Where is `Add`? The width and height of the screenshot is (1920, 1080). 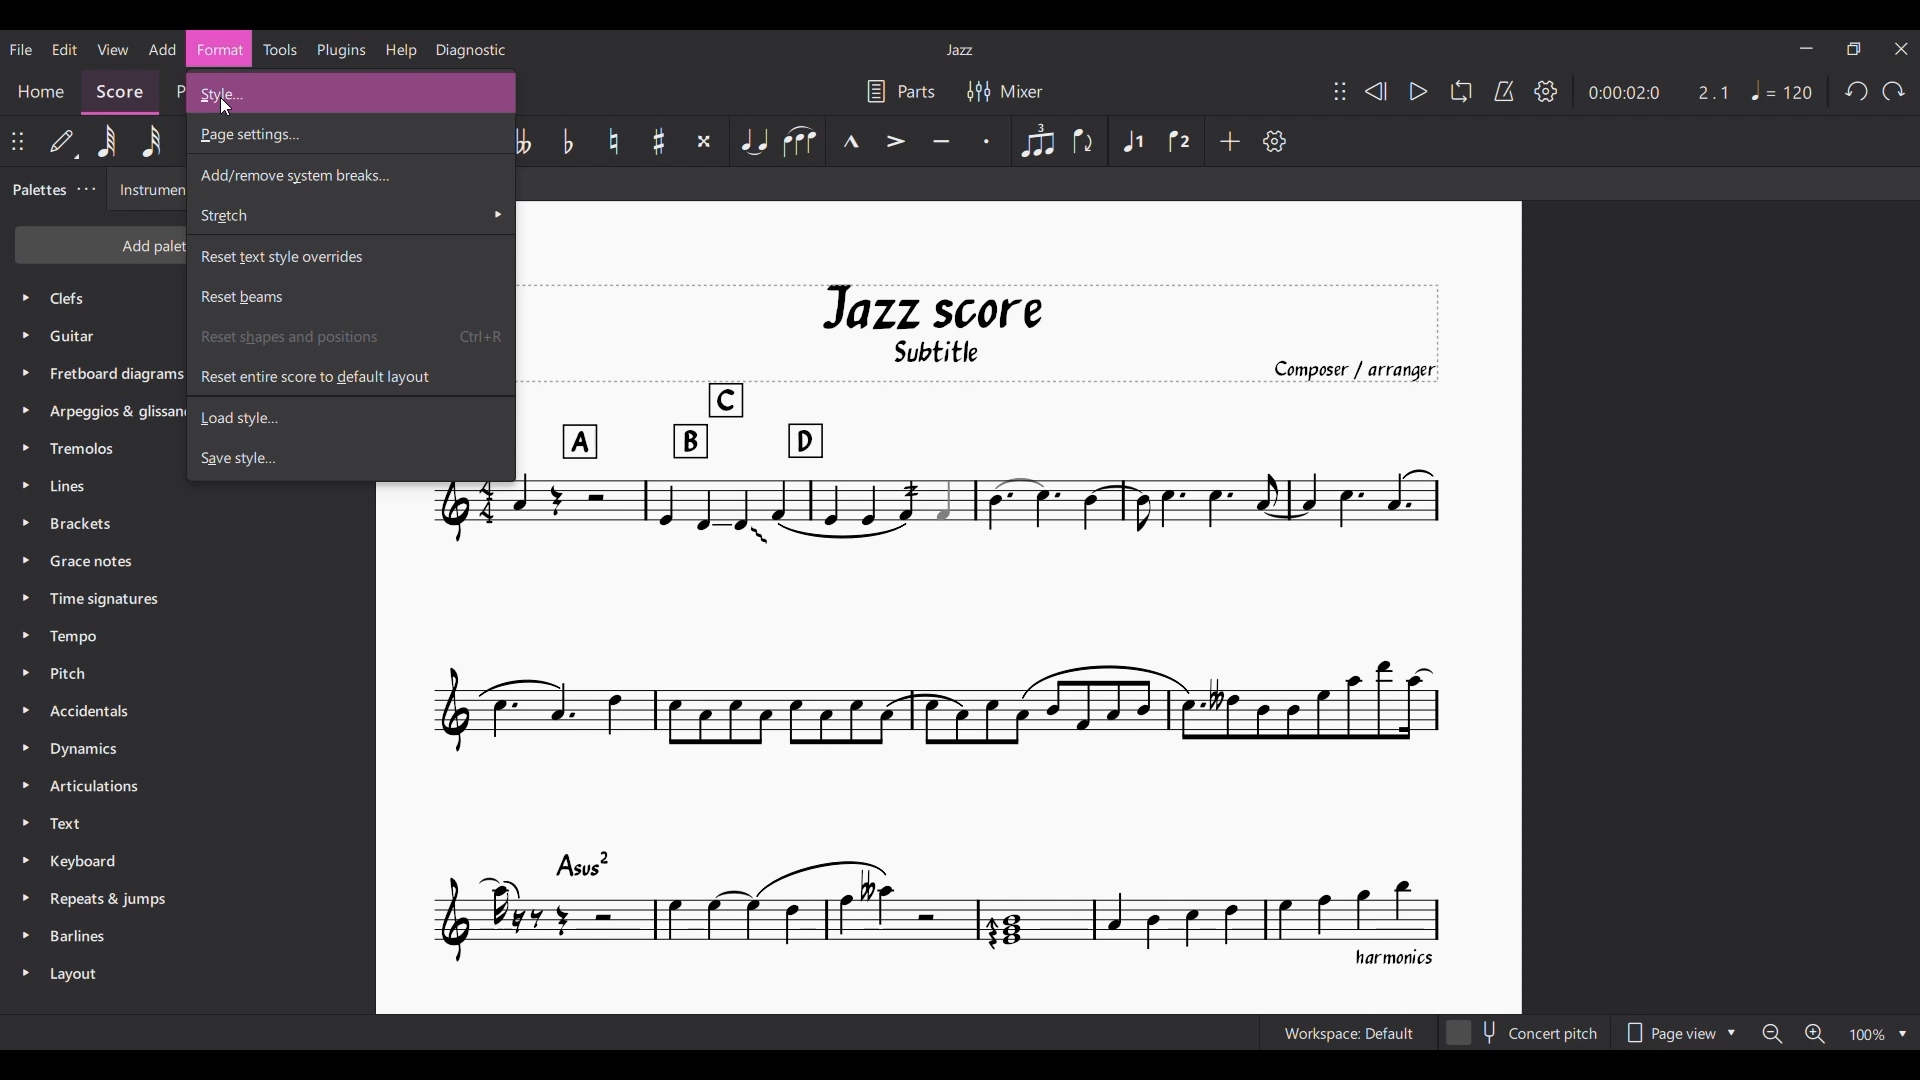
Add is located at coordinates (1229, 141).